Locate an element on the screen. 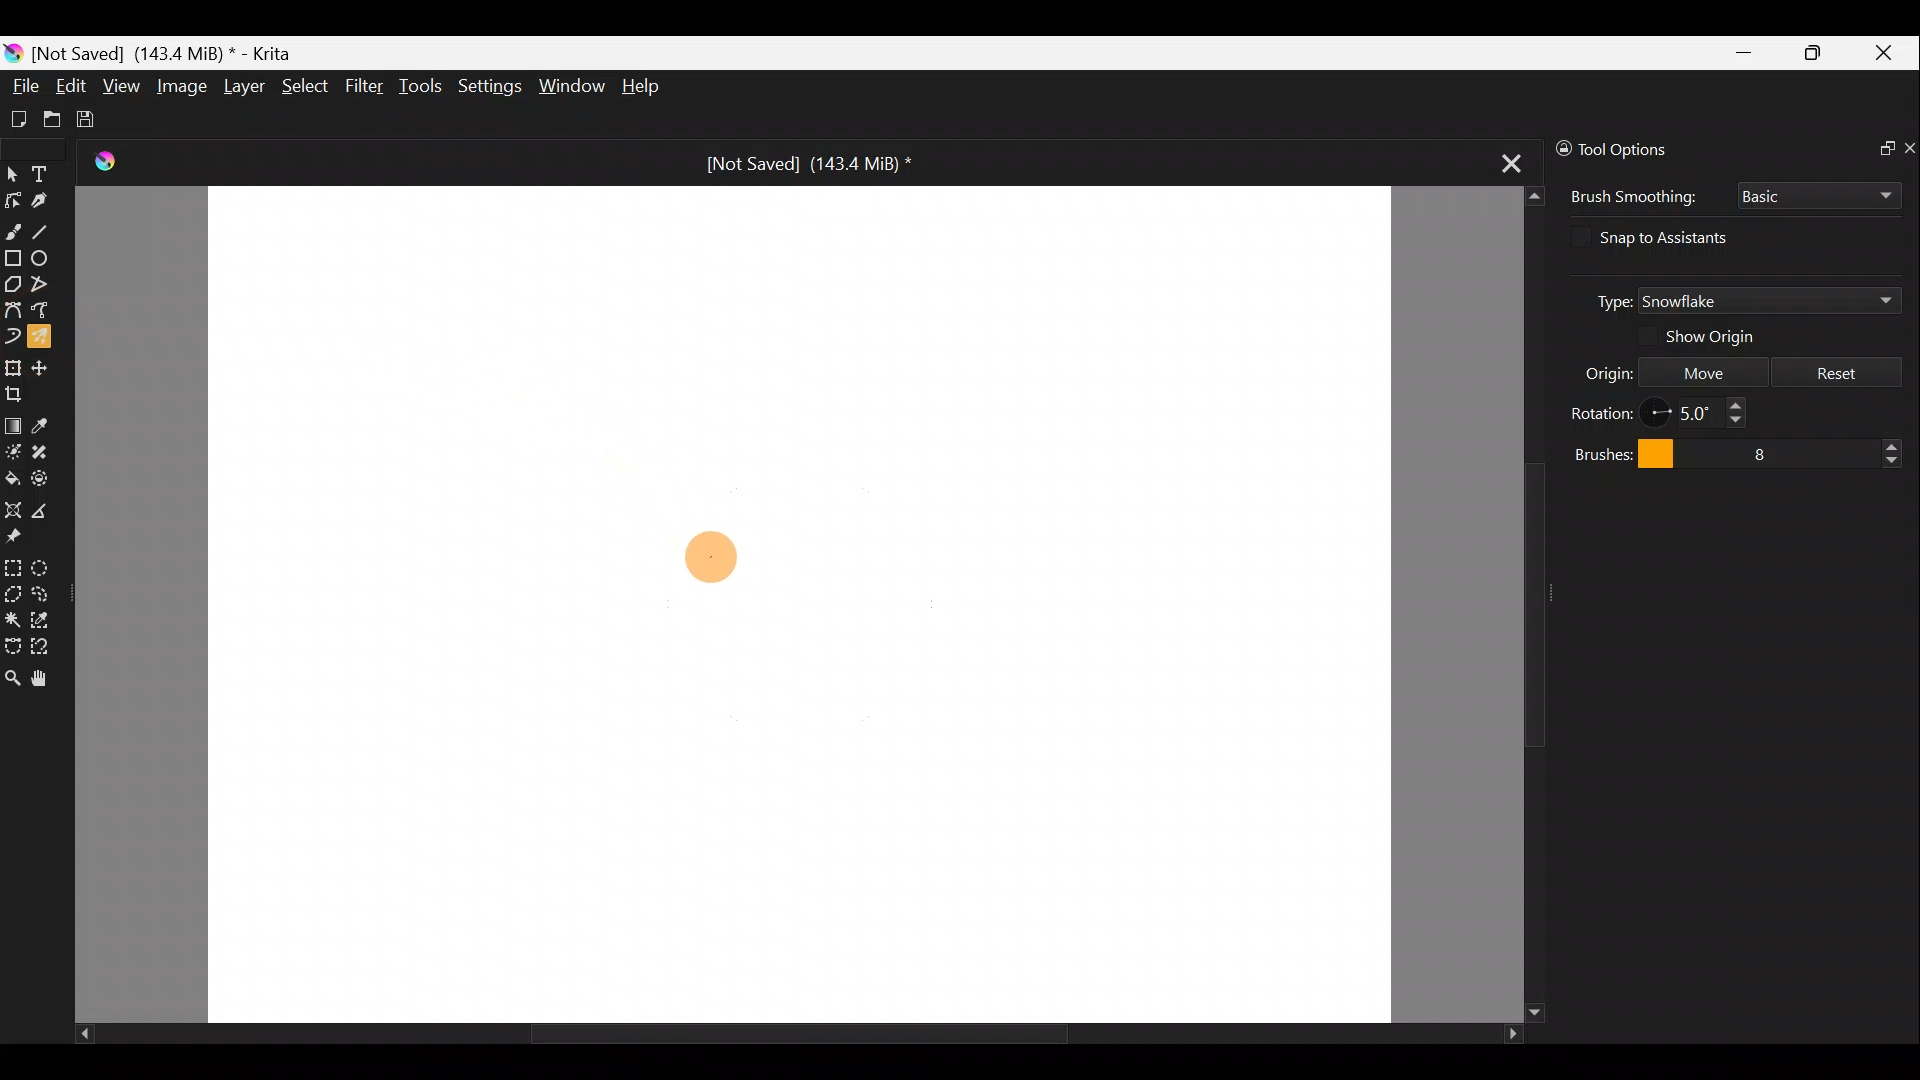  Logo is located at coordinates (113, 164).